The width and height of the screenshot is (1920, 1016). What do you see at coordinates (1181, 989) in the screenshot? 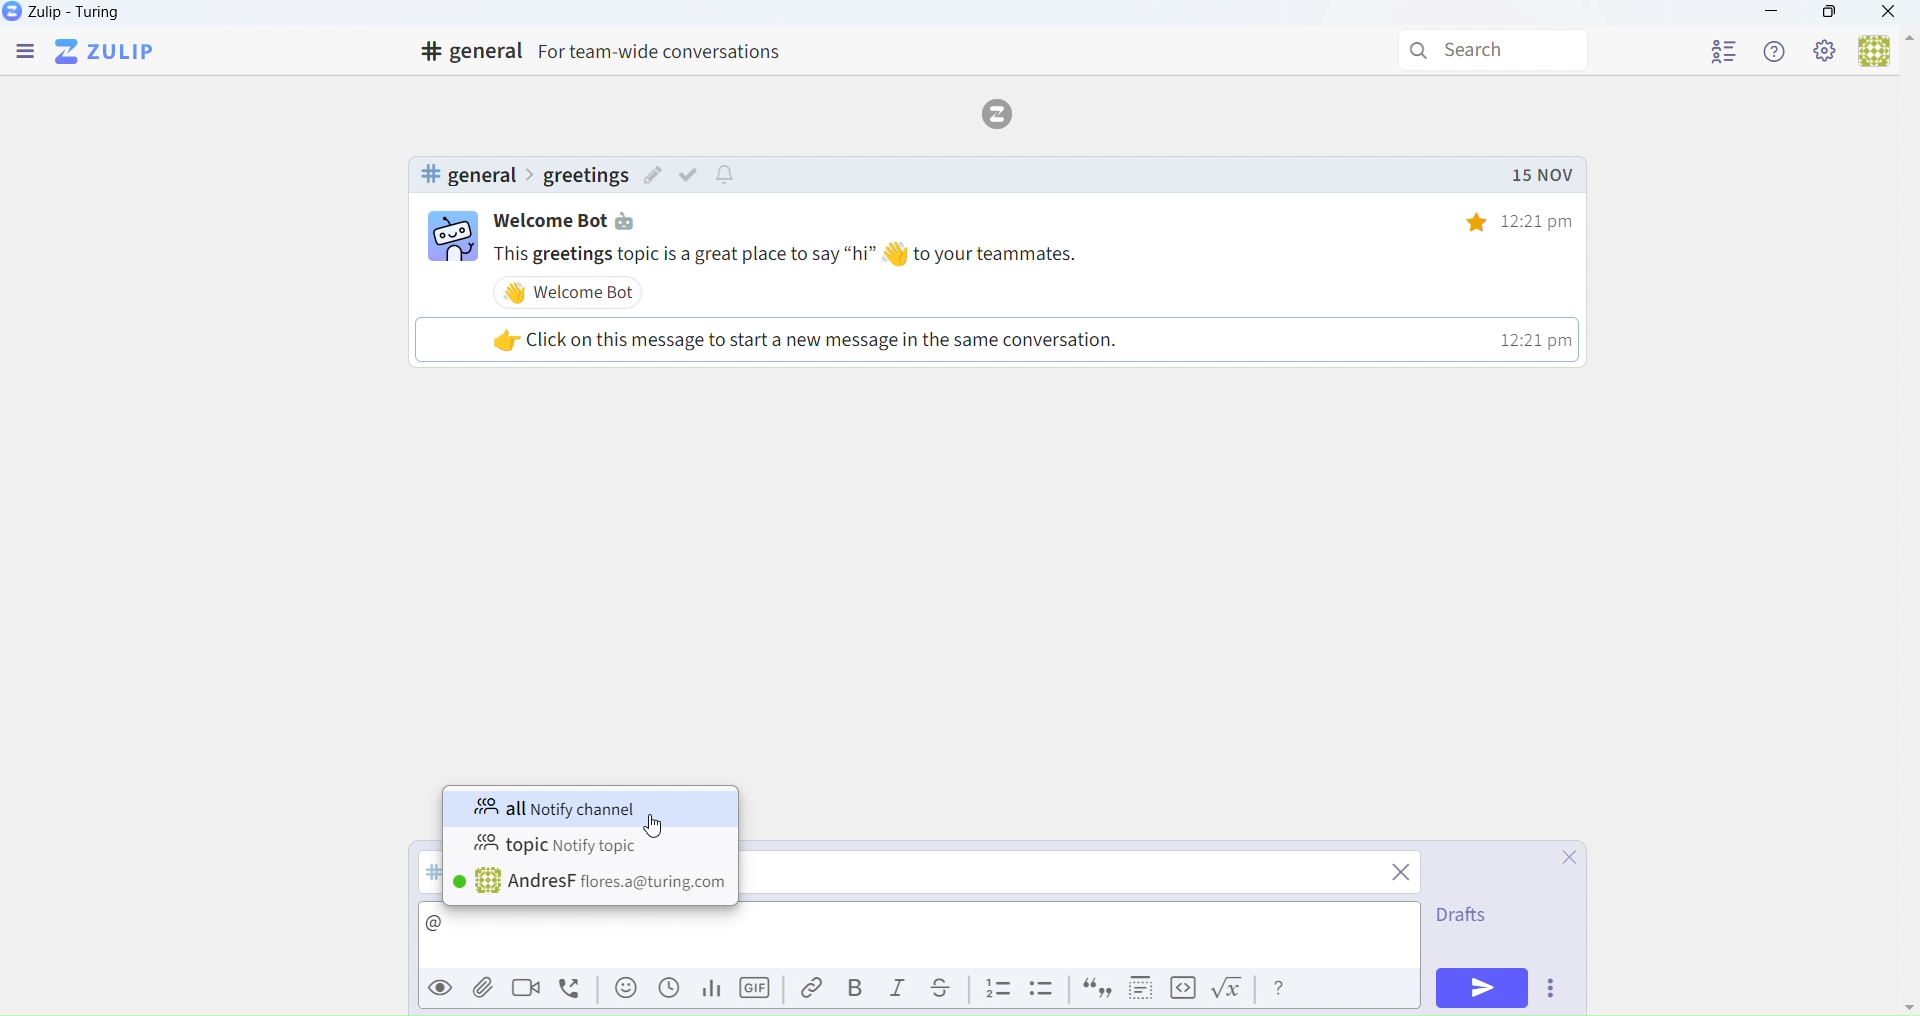
I see `Code` at bounding box center [1181, 989].